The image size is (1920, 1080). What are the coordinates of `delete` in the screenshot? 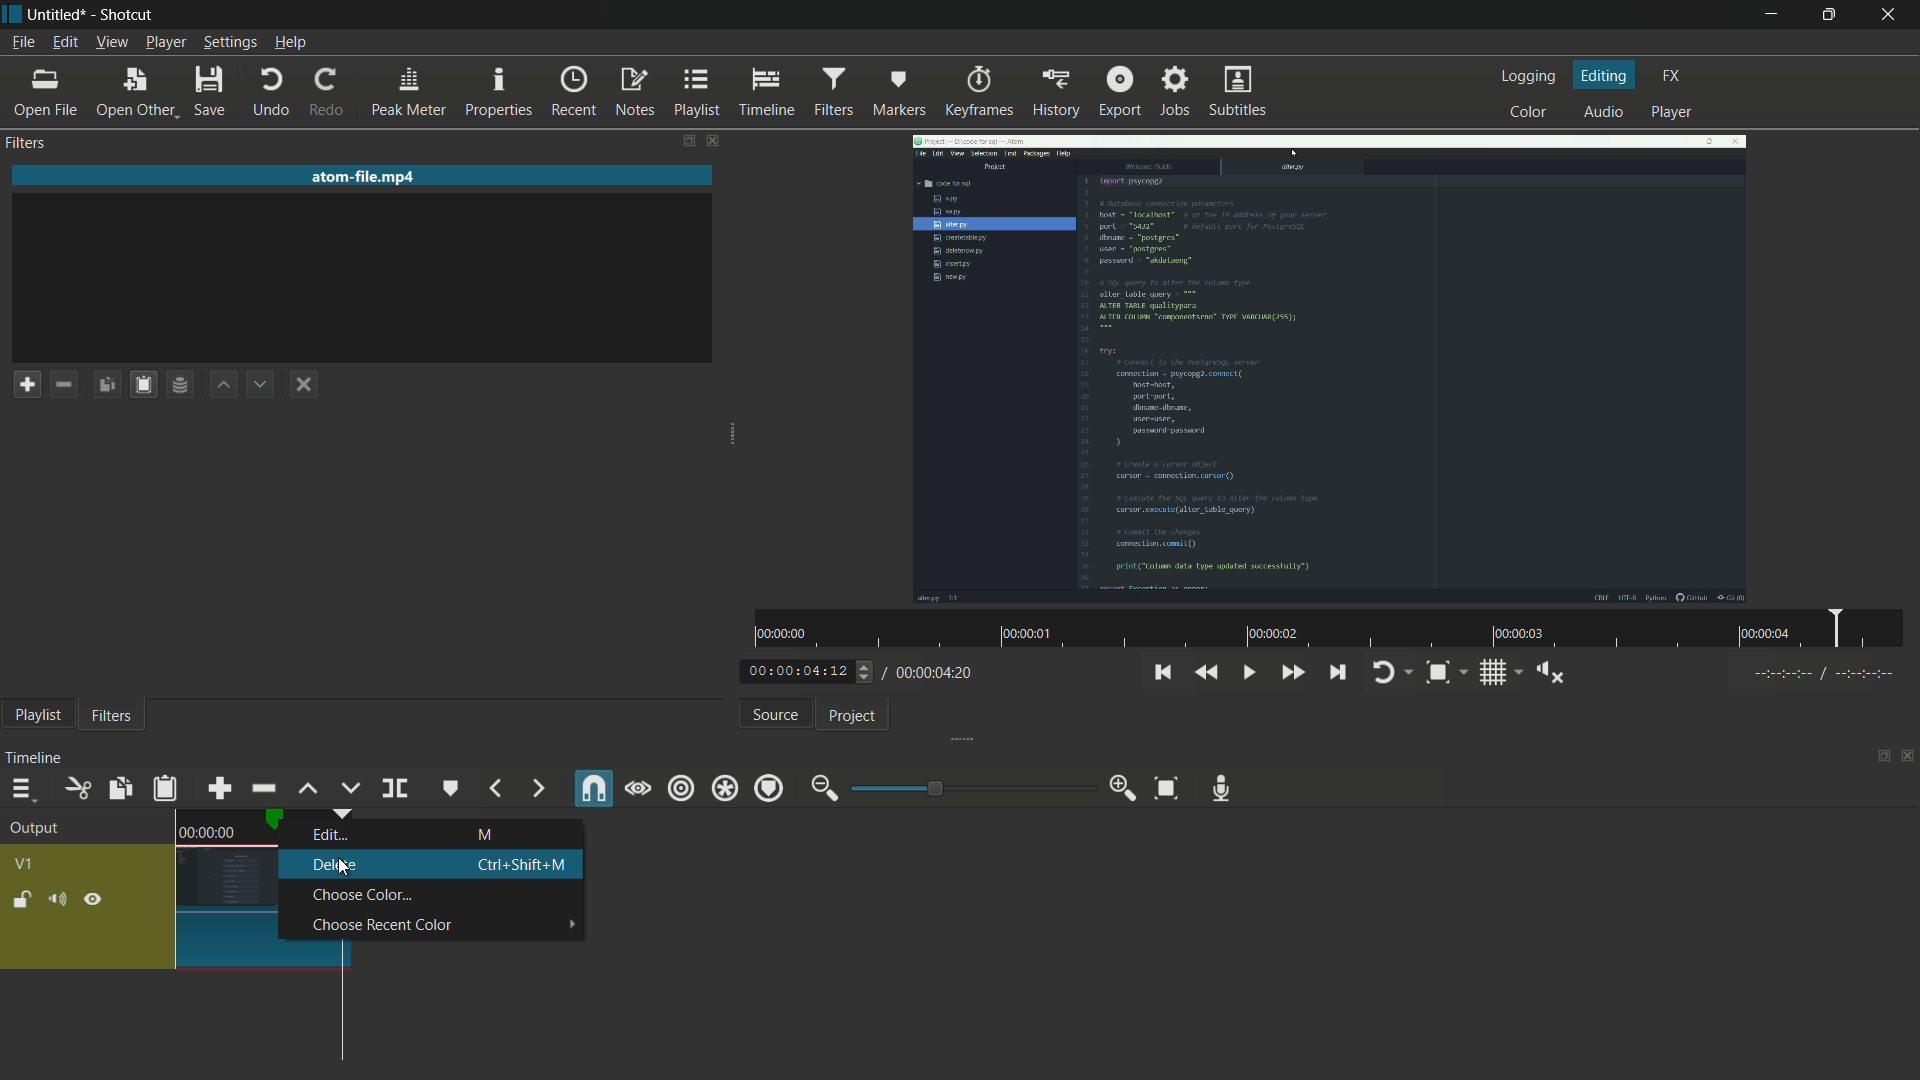 It's located at (337, 865).